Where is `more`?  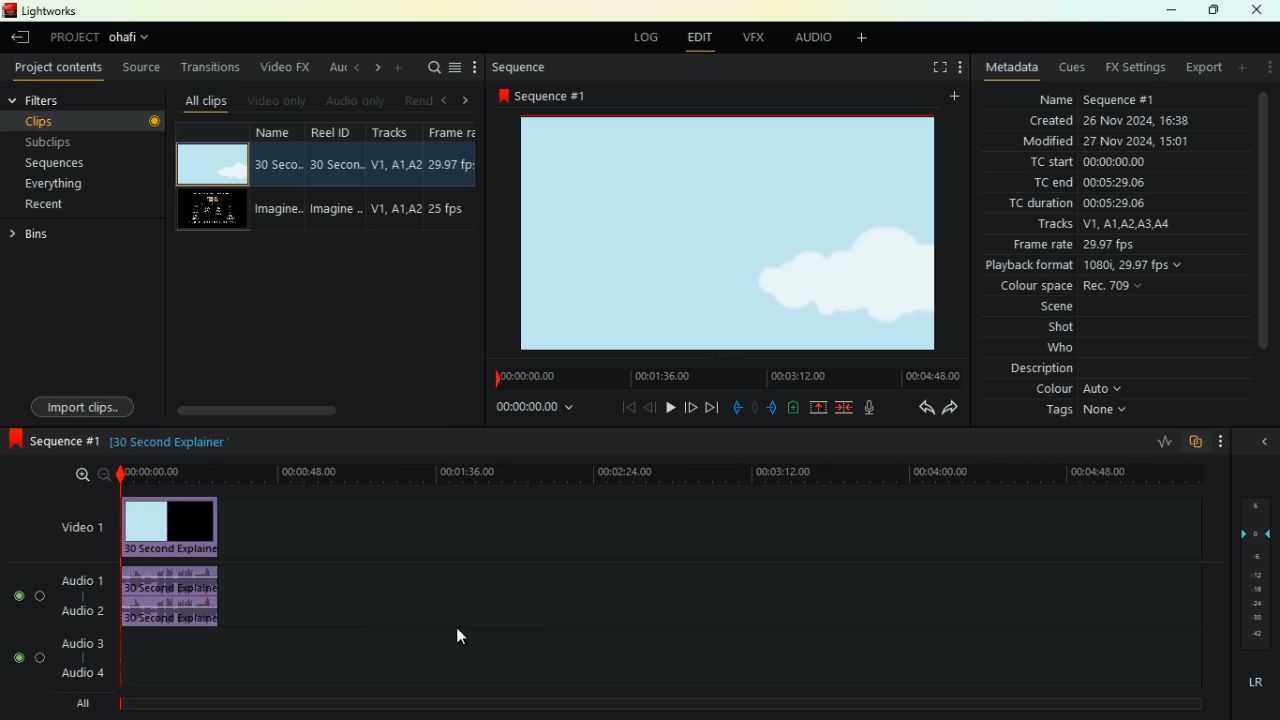
more is located at coordinates (962, 65).